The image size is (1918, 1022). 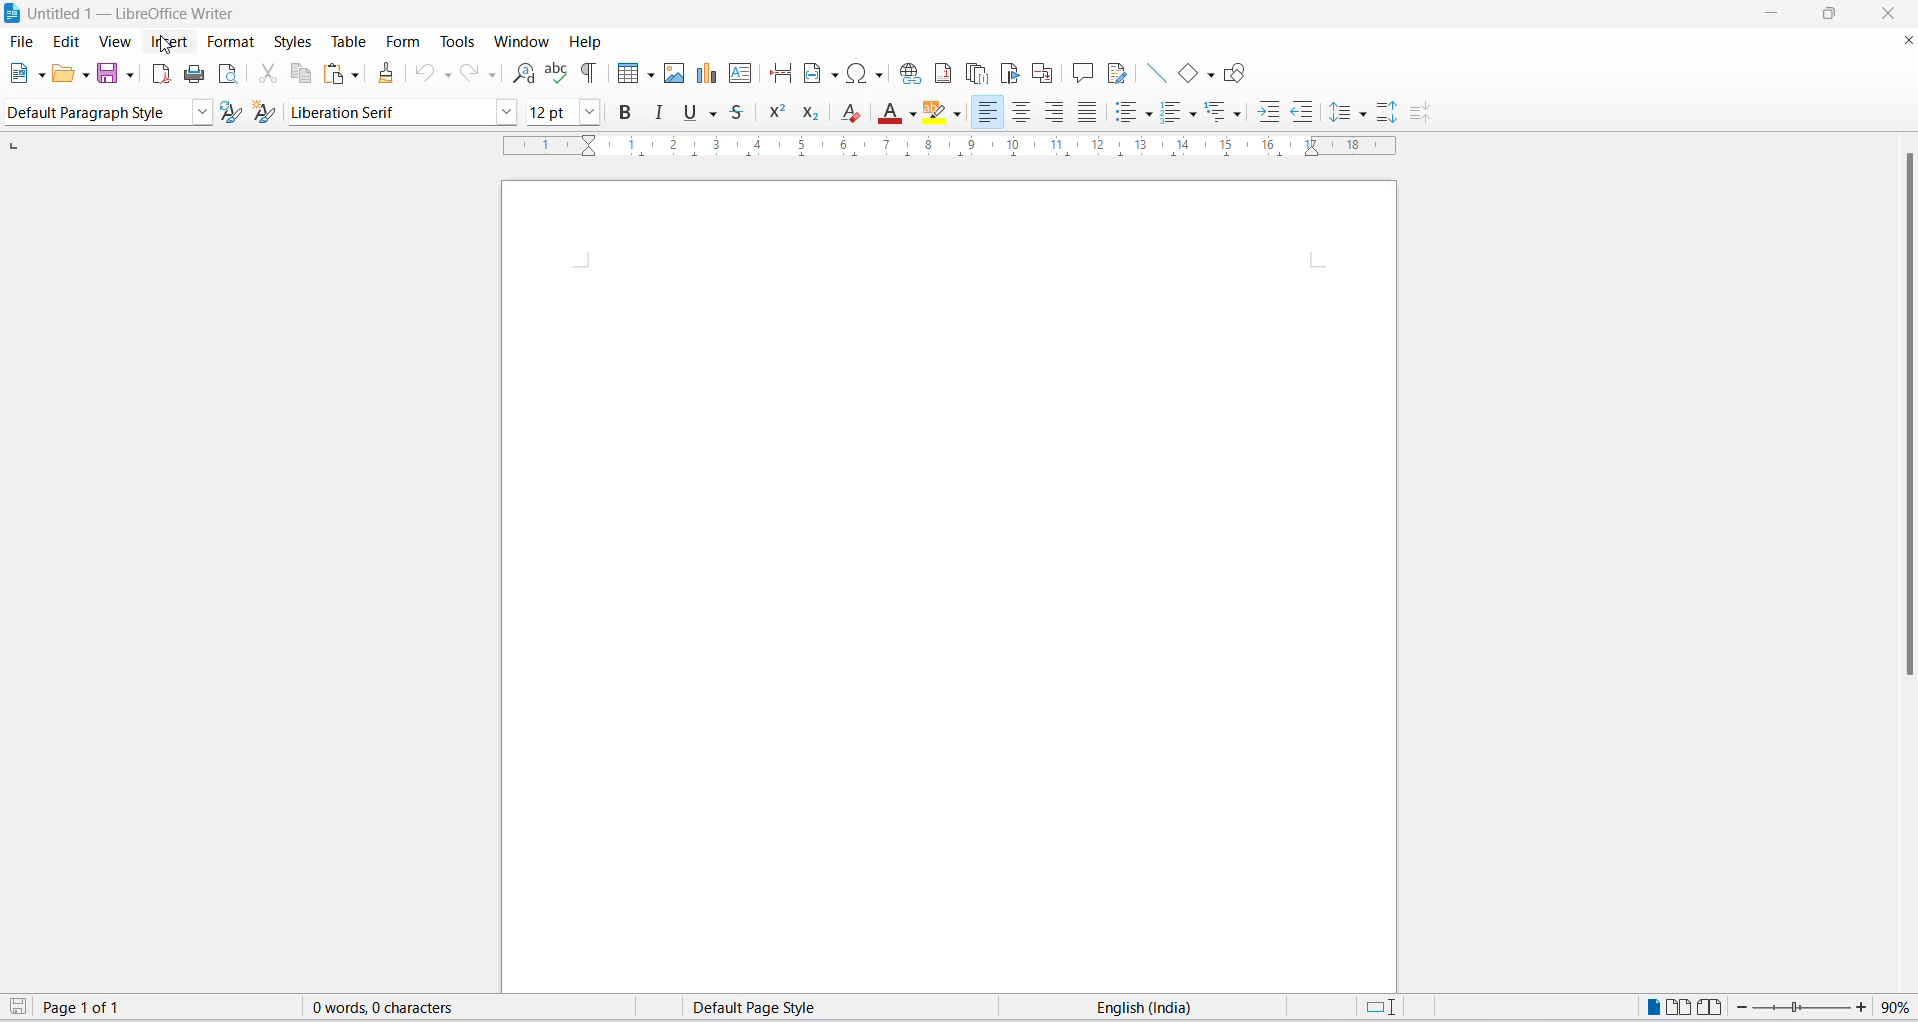 What do you see at coordinates (19, 1008) in the screenshot?
I see `save` at bounding box center [19, 1008].